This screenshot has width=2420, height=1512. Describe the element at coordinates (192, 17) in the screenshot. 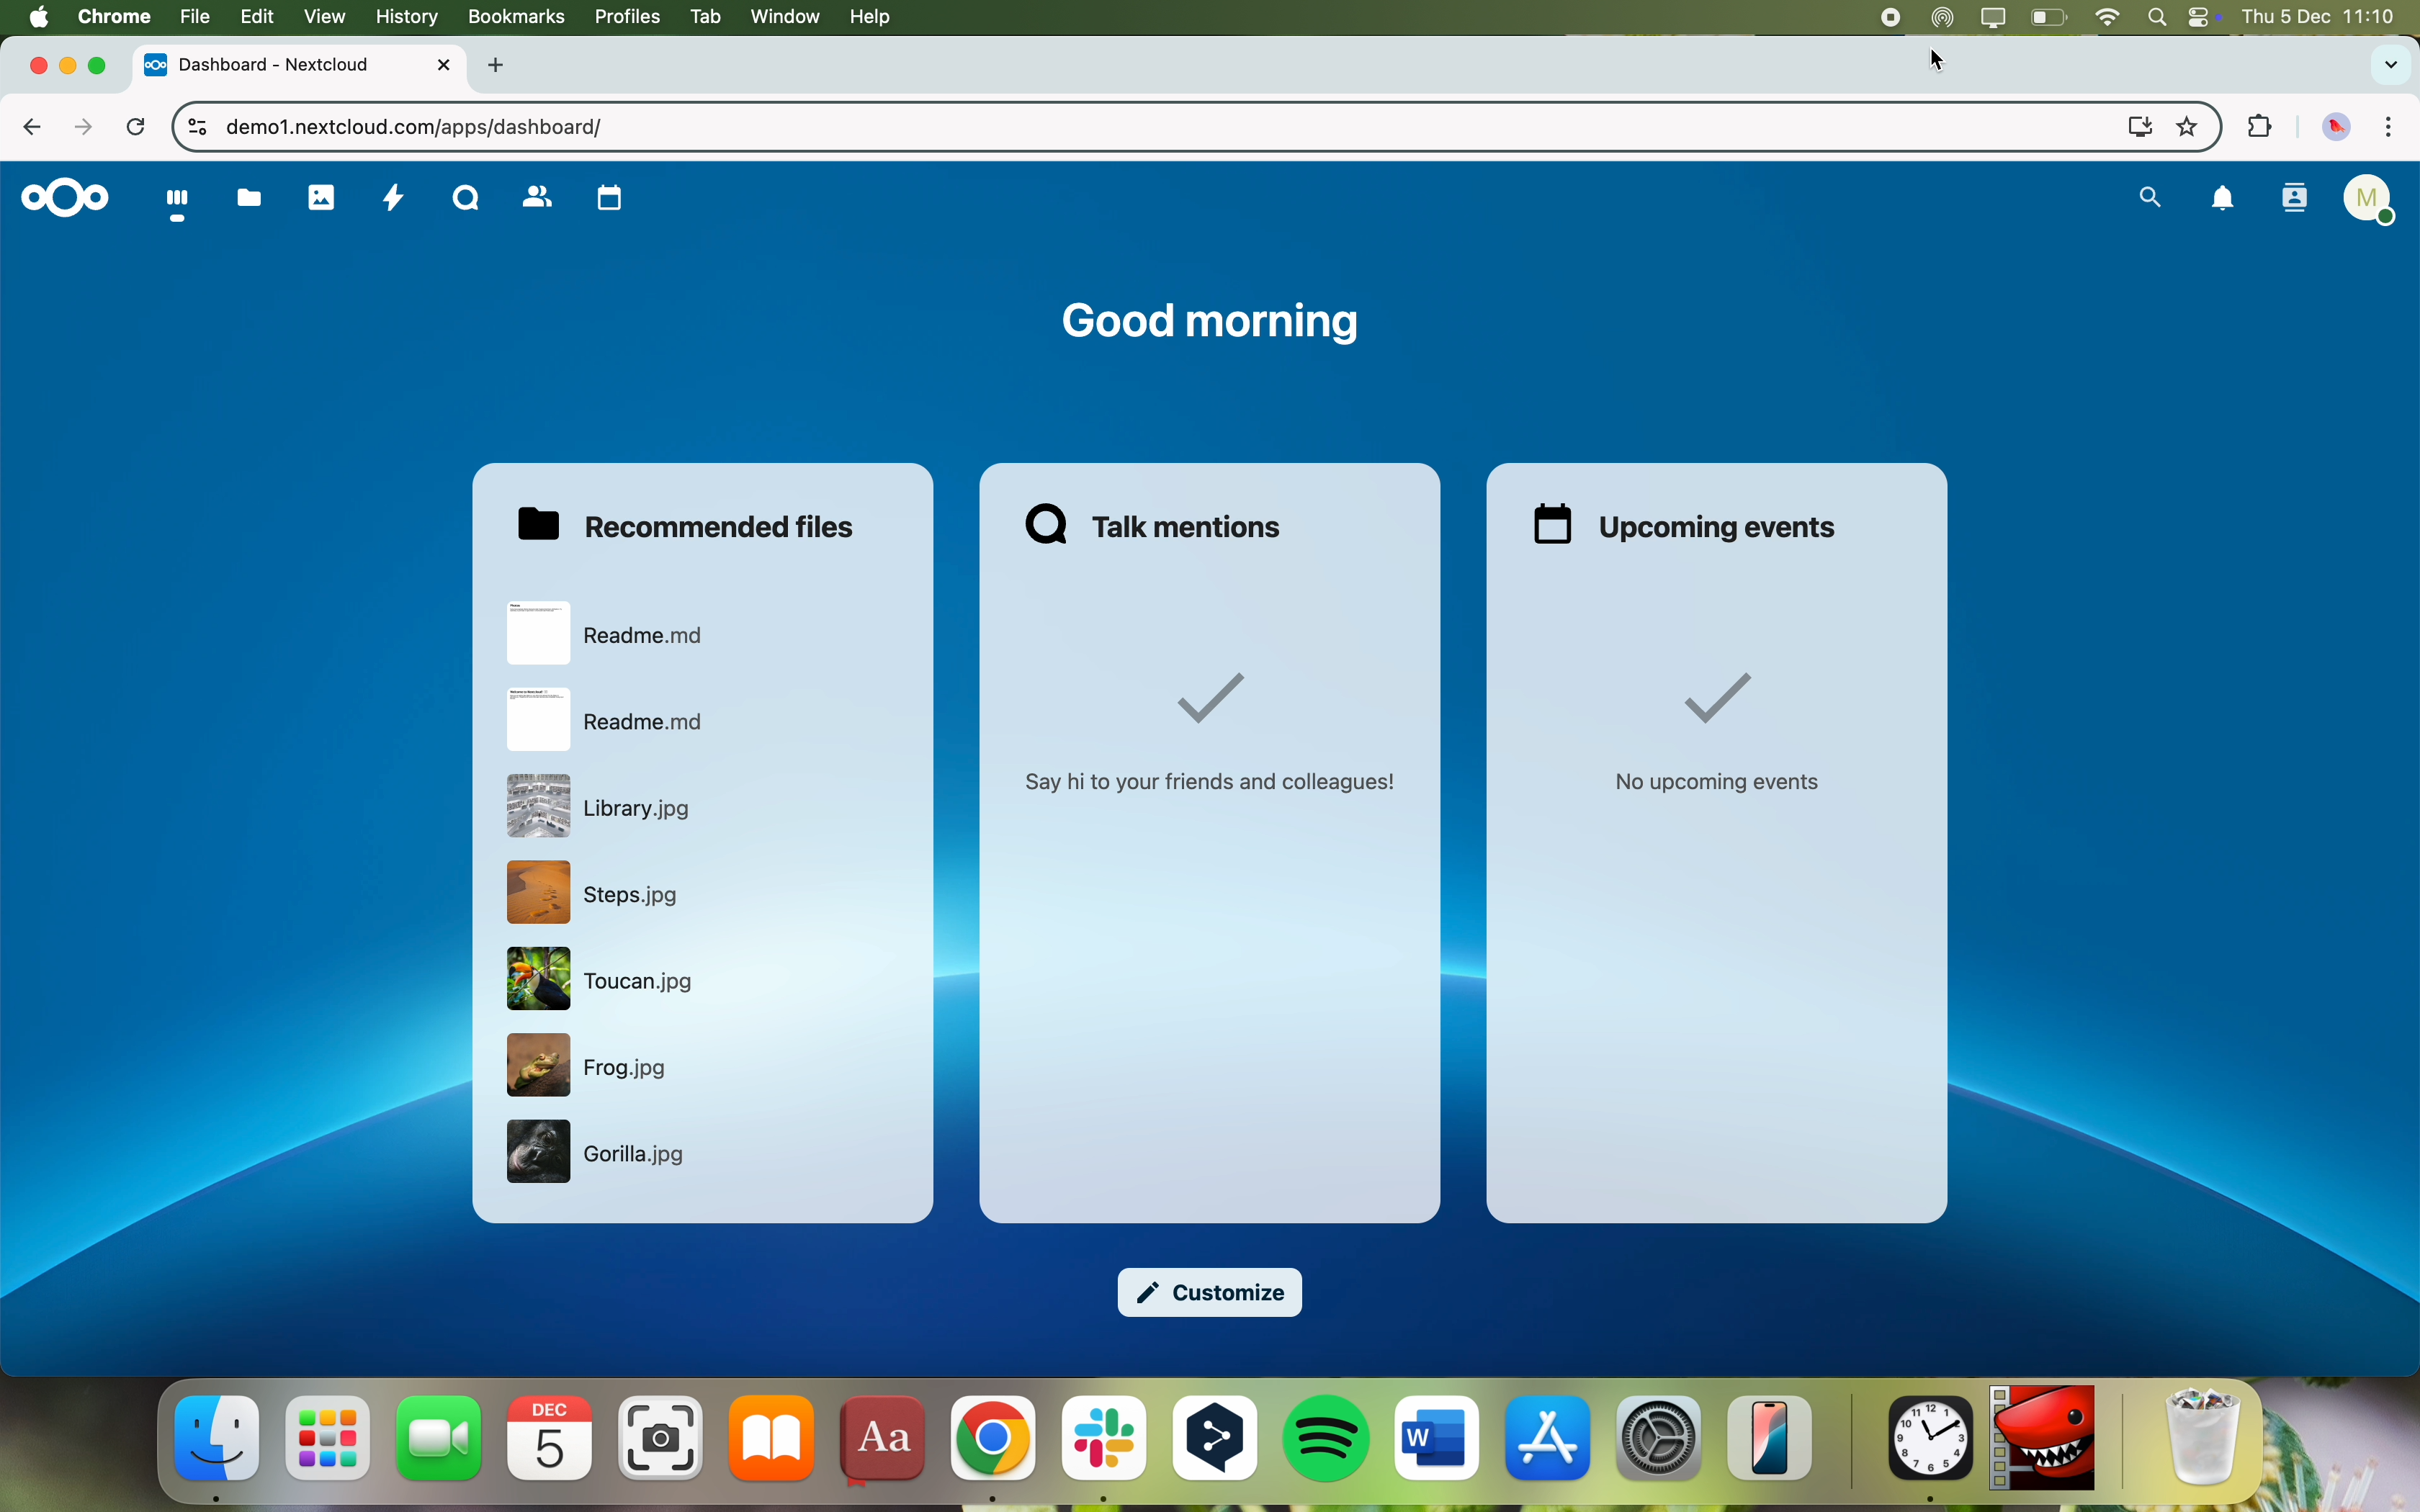

I see `file` at that location.